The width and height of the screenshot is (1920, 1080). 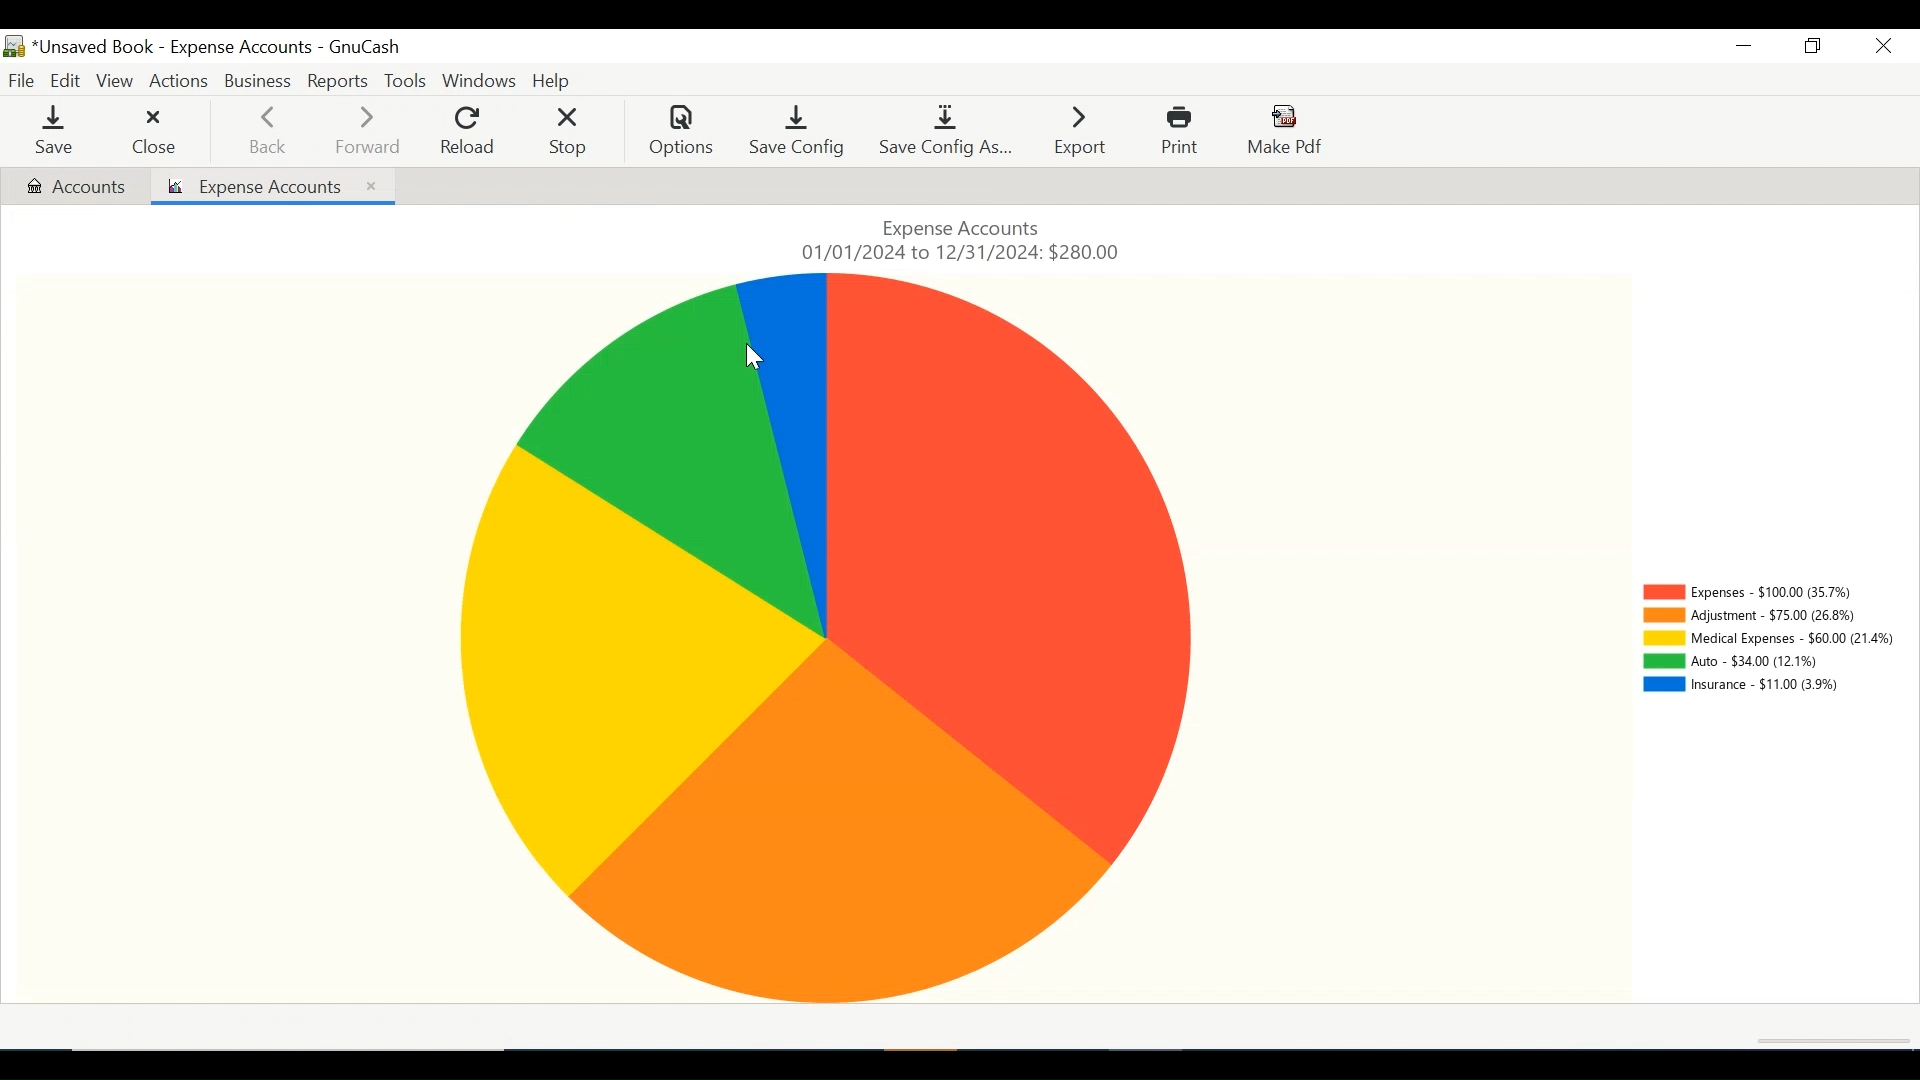 What do you see at coordinates (467, 132) in the screenshot?
I see `Reload` at bounding box center [467, 132].